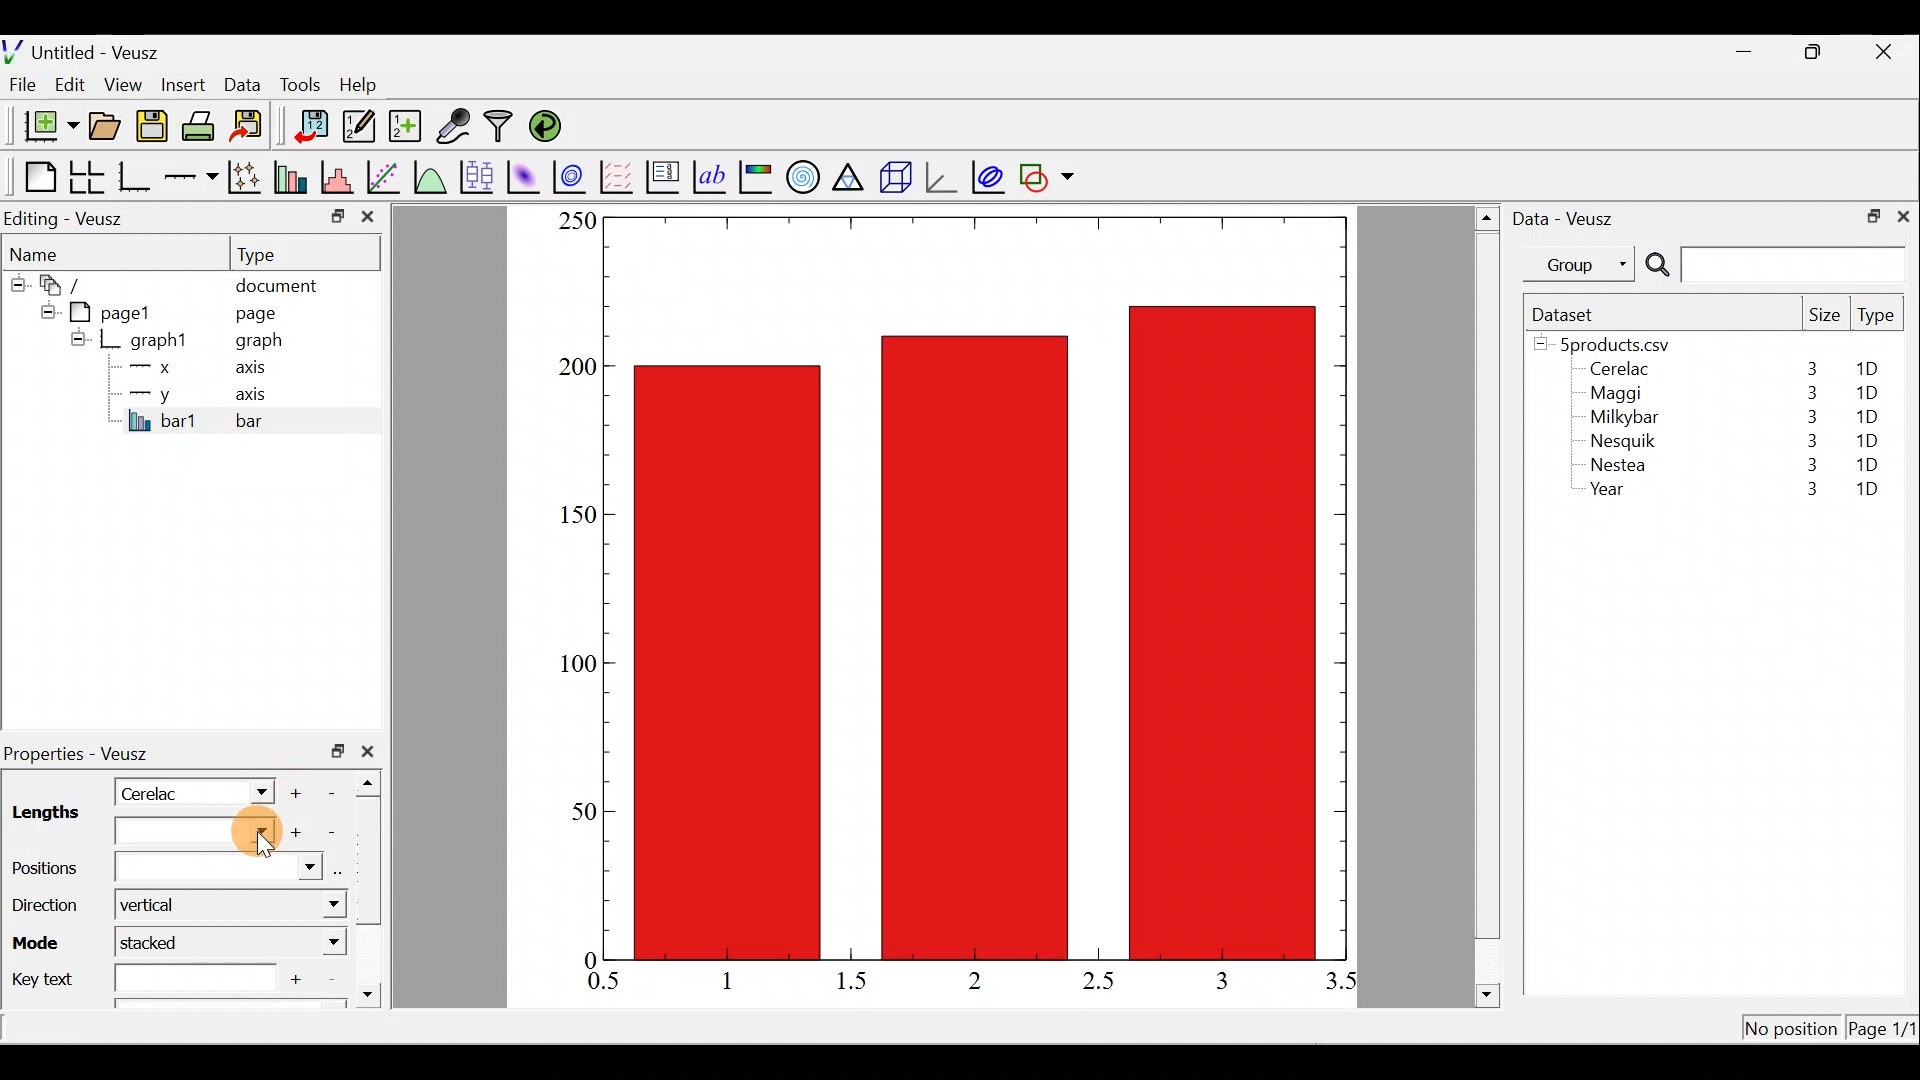 The height and width of the screenshot is (1080, 1920). Describe the element at coordinates (89, 49) in the screenshot. I see `Untitled - Veusz` at that location.